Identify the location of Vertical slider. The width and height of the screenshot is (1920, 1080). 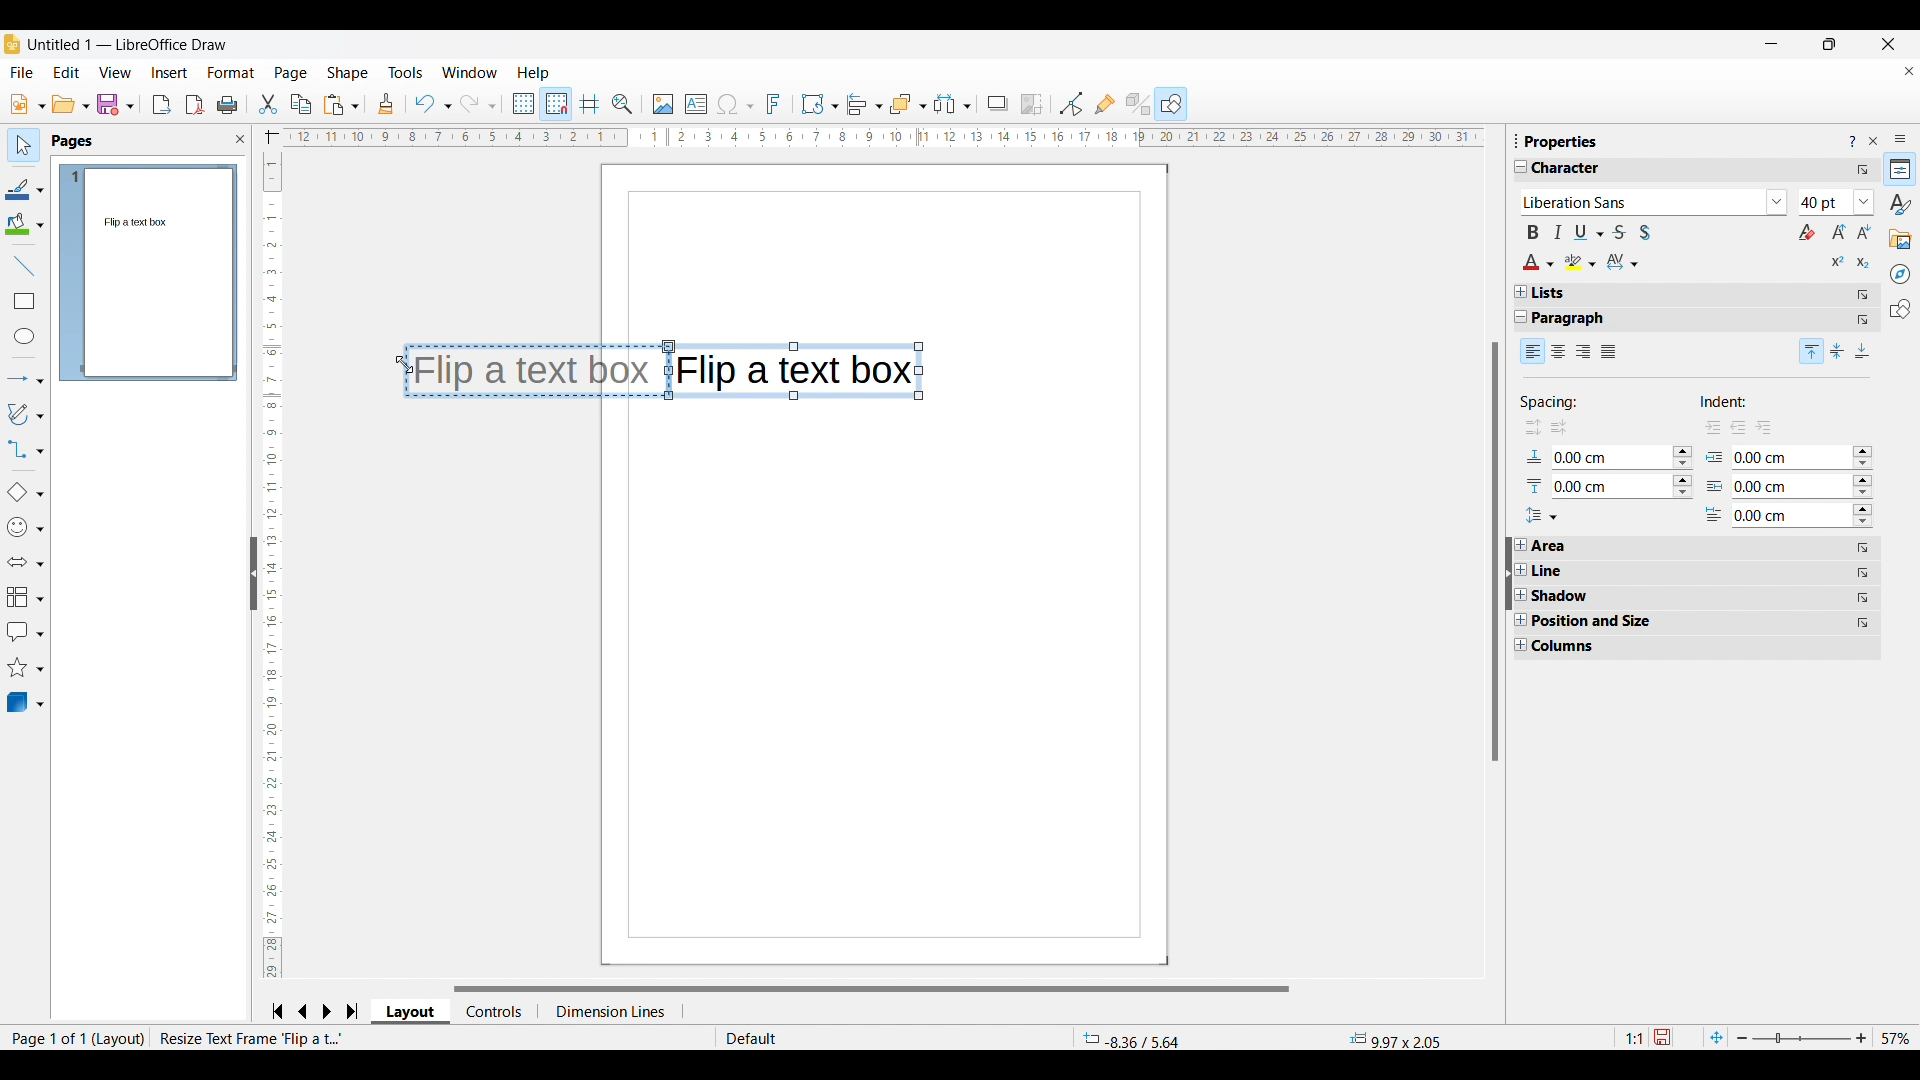
(1496, 551).